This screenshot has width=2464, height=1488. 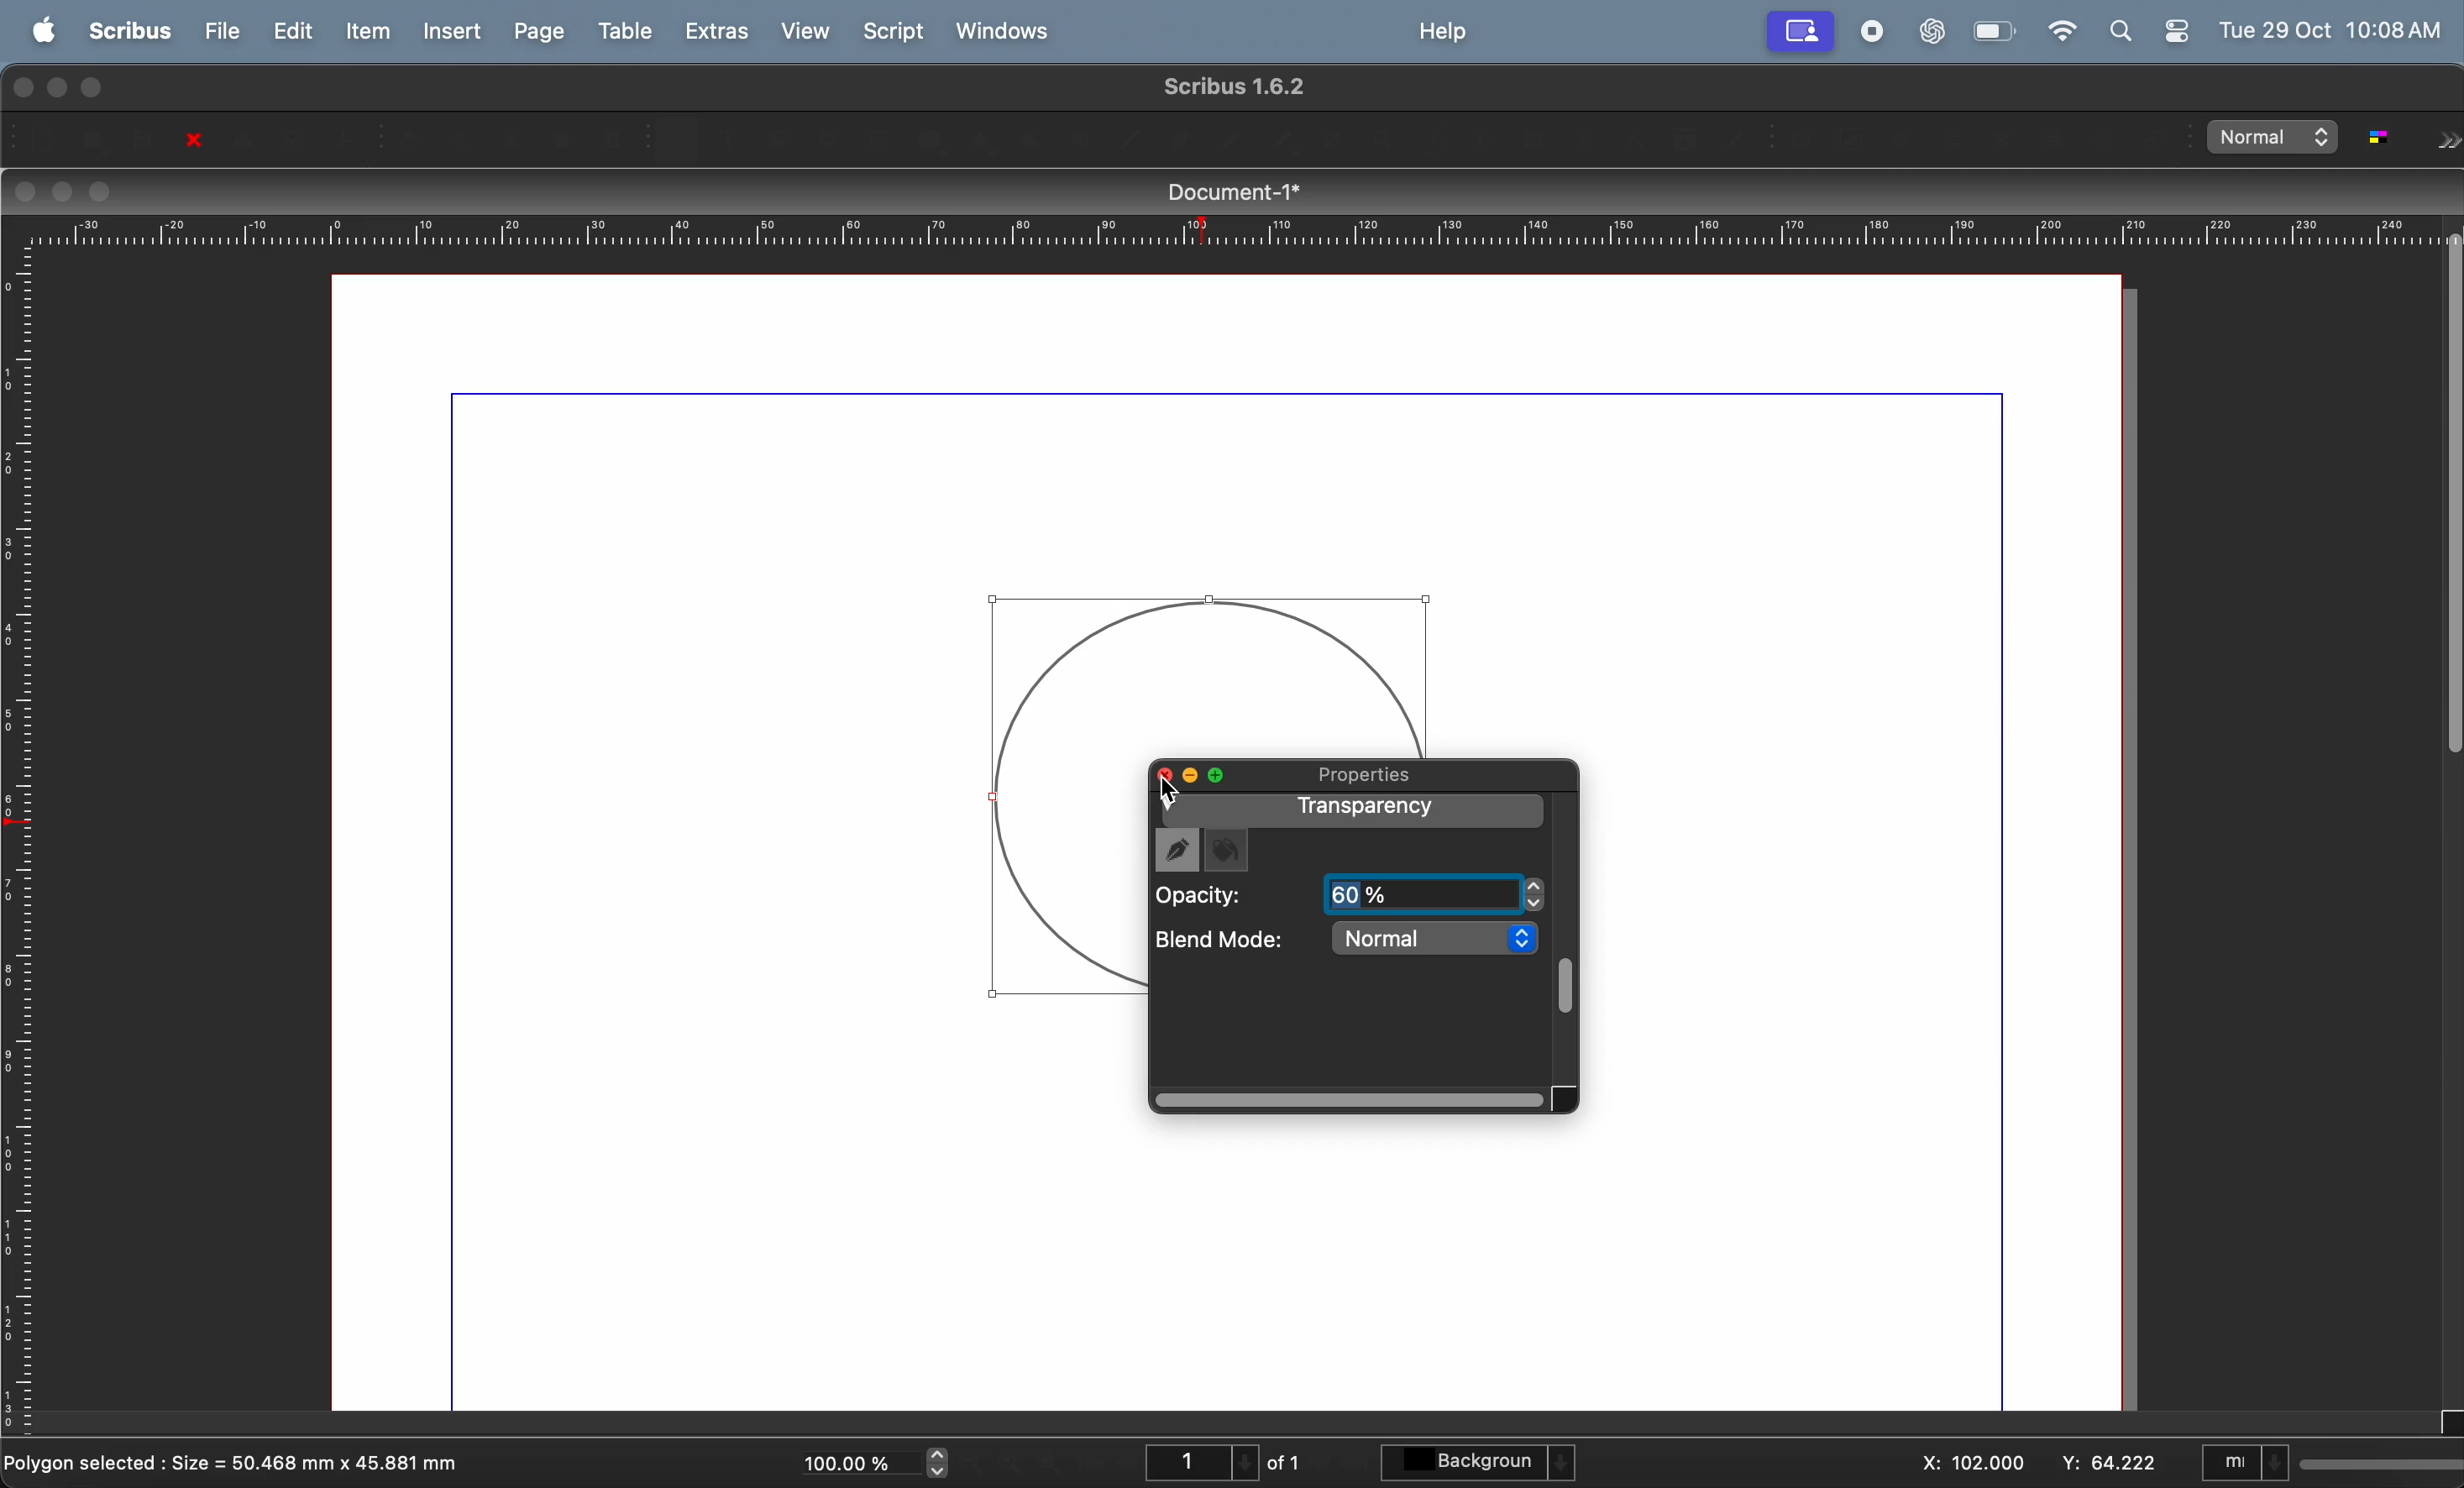 What do you see at coordinates (2275, 137) in the screenshot?
I see `select image preview` at bounding box center [2275, 137].